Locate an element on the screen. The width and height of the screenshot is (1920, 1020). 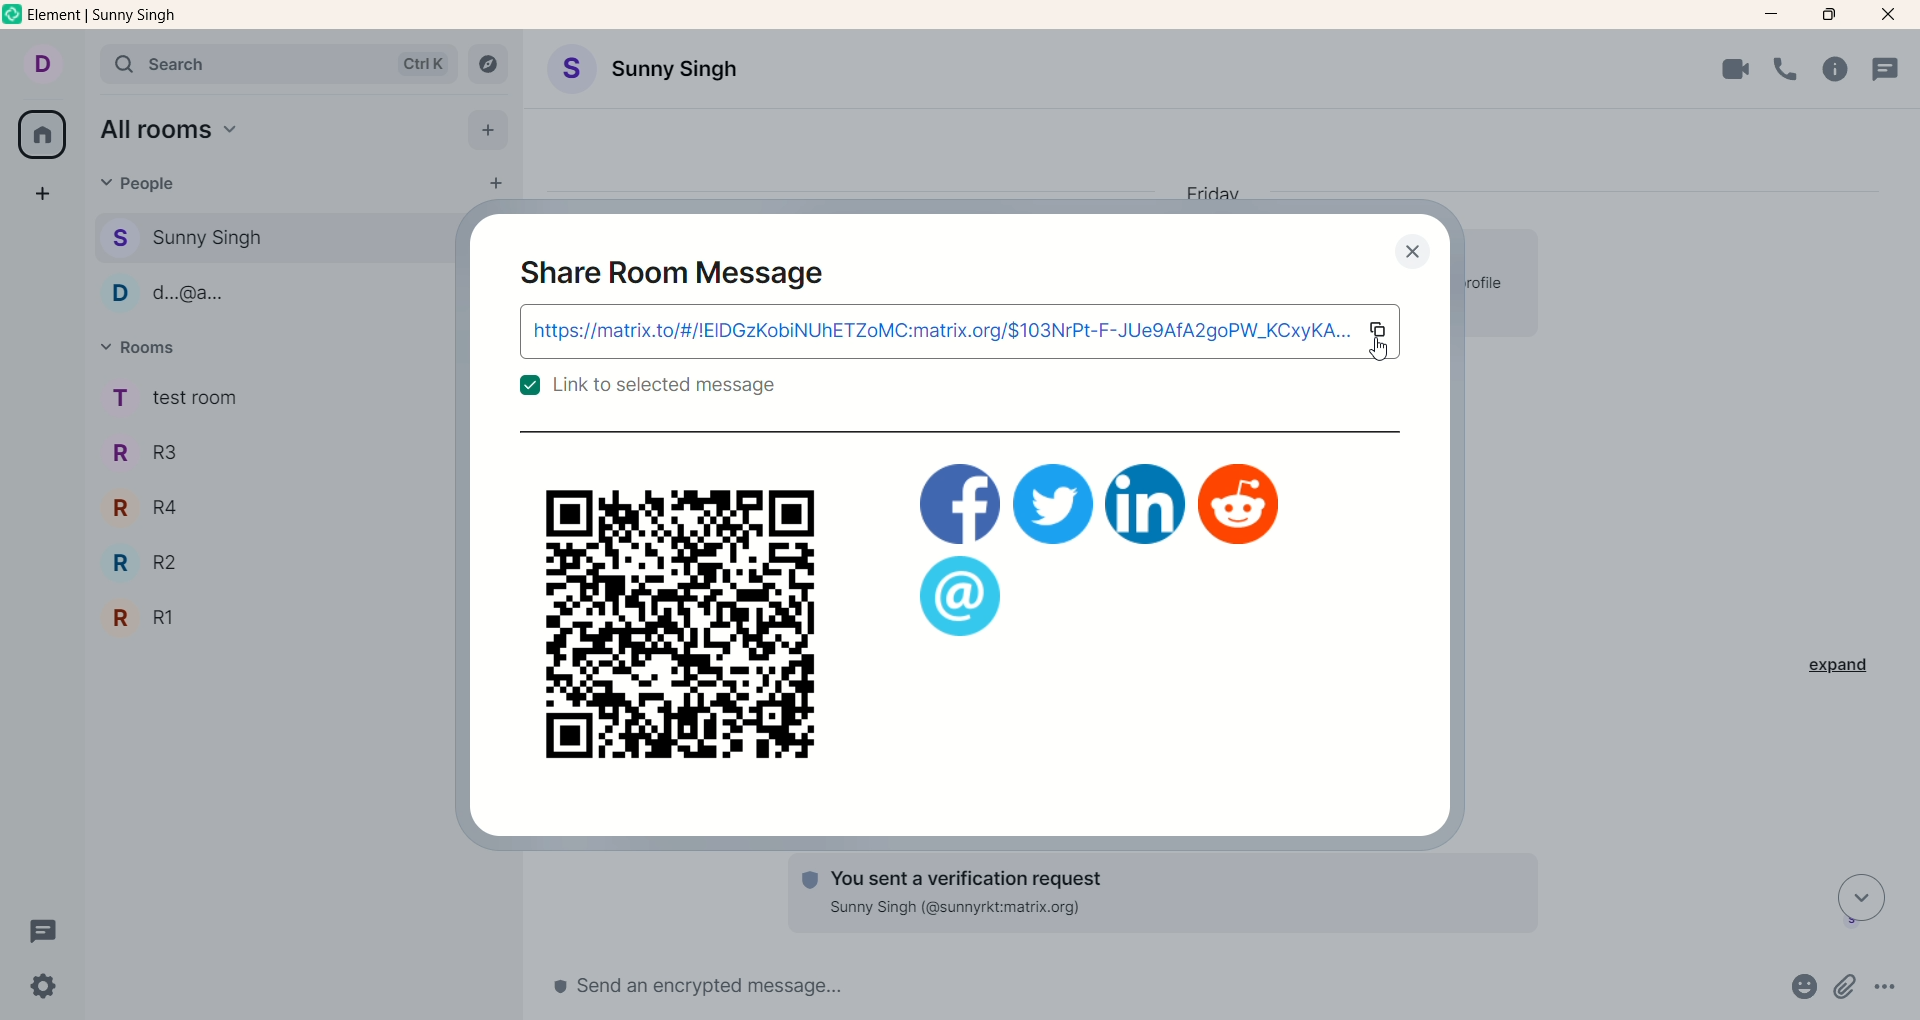
R2 is located at coordinates (156, 565).